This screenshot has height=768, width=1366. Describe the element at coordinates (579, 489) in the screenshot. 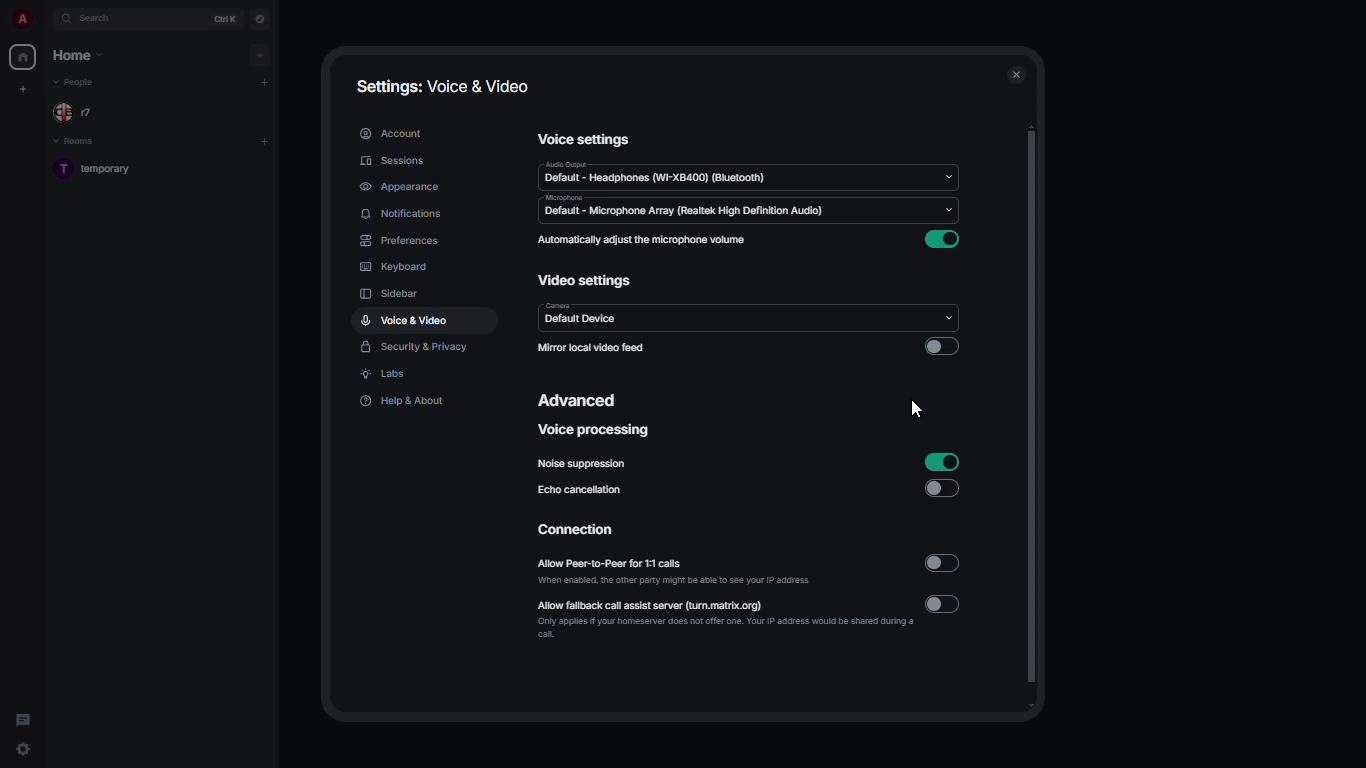

I see `echo cancellation` at that location.